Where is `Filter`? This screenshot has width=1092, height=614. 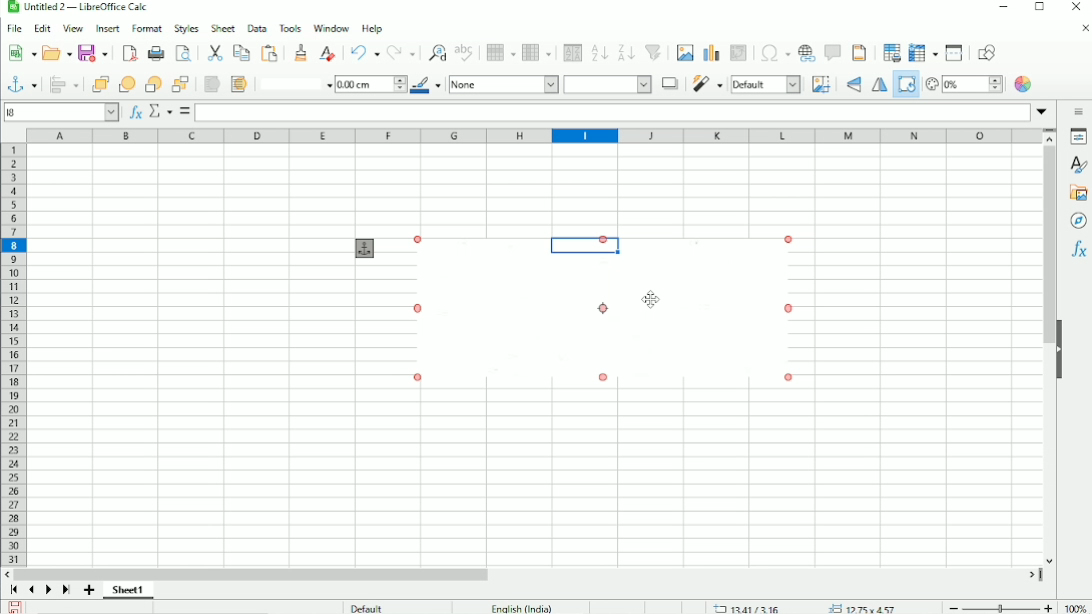
Filter is located at coordinates (707, 84).